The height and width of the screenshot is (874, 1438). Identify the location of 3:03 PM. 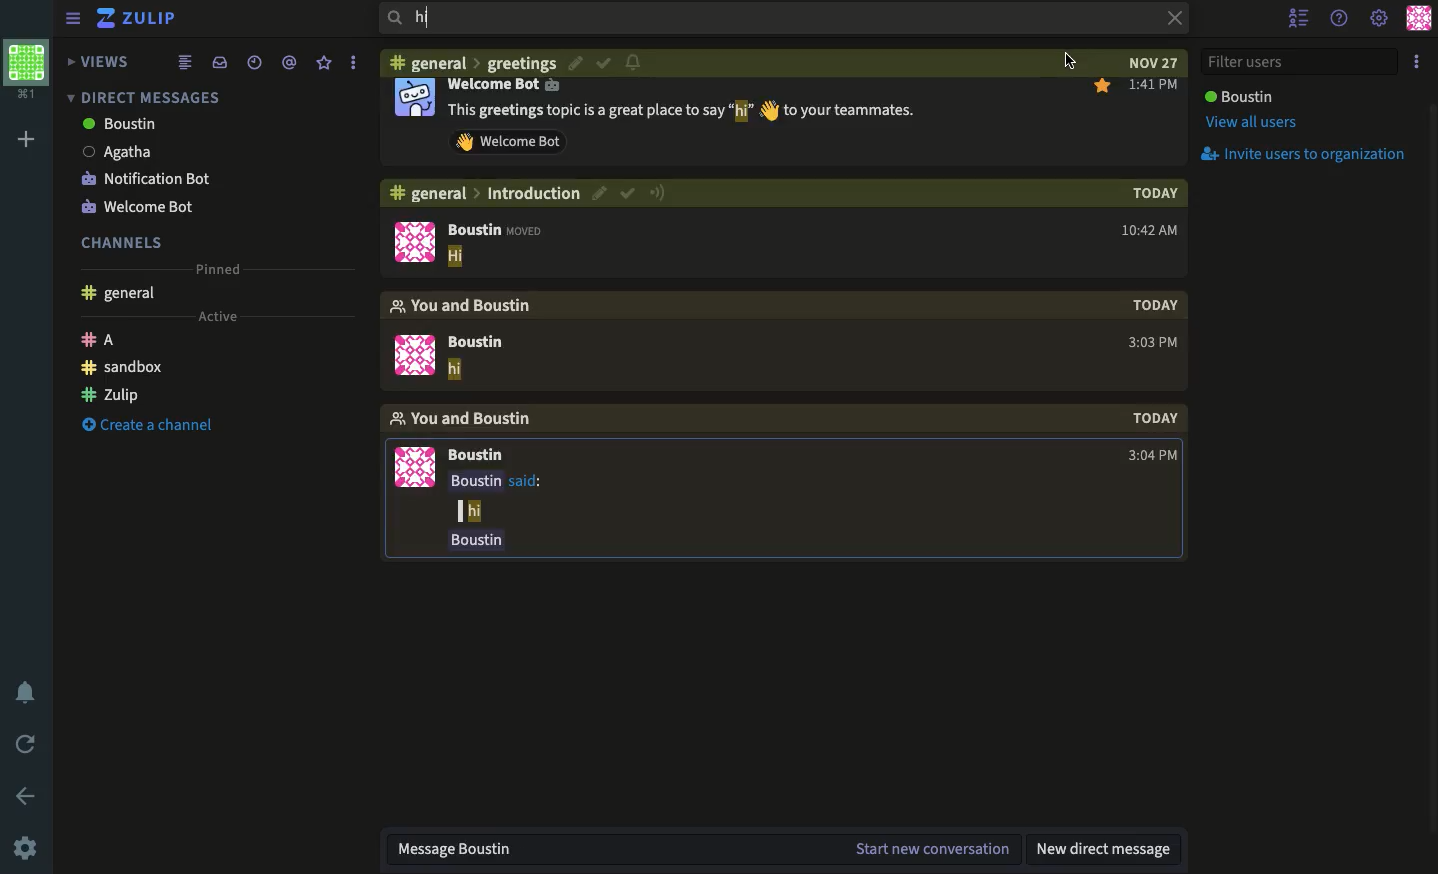
(1153, 342).